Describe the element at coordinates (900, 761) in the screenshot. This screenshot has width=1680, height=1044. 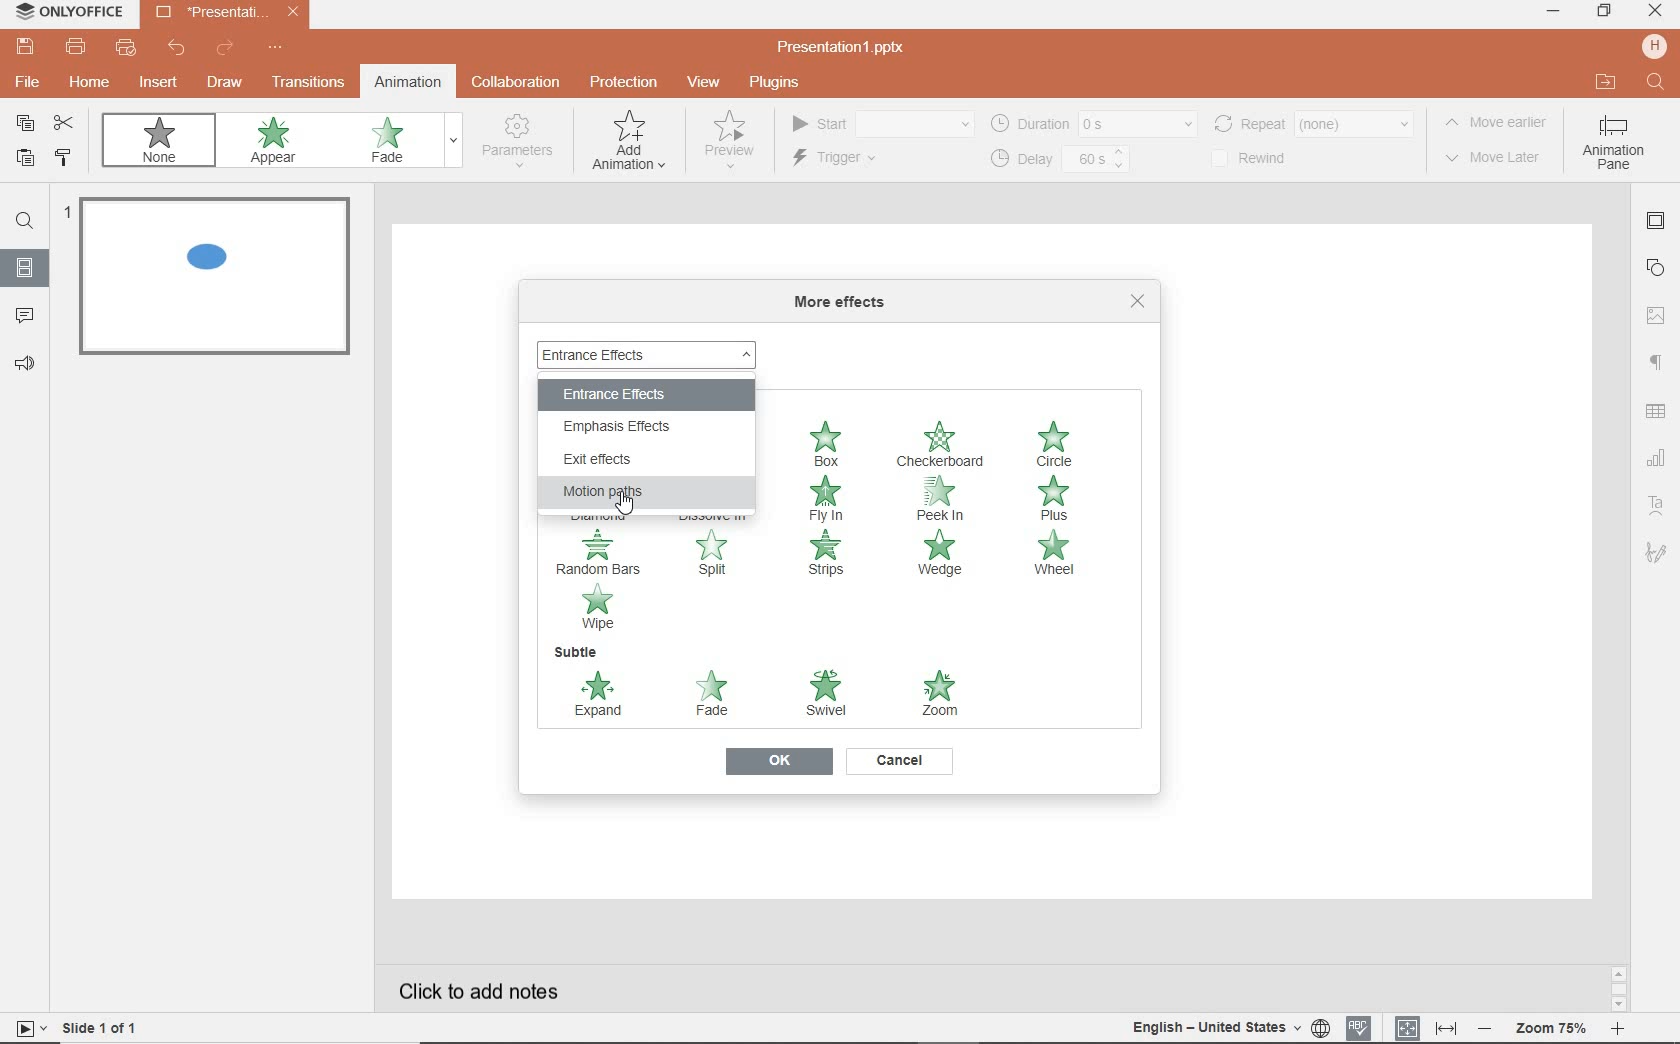
I see `CANCEL` at that location.